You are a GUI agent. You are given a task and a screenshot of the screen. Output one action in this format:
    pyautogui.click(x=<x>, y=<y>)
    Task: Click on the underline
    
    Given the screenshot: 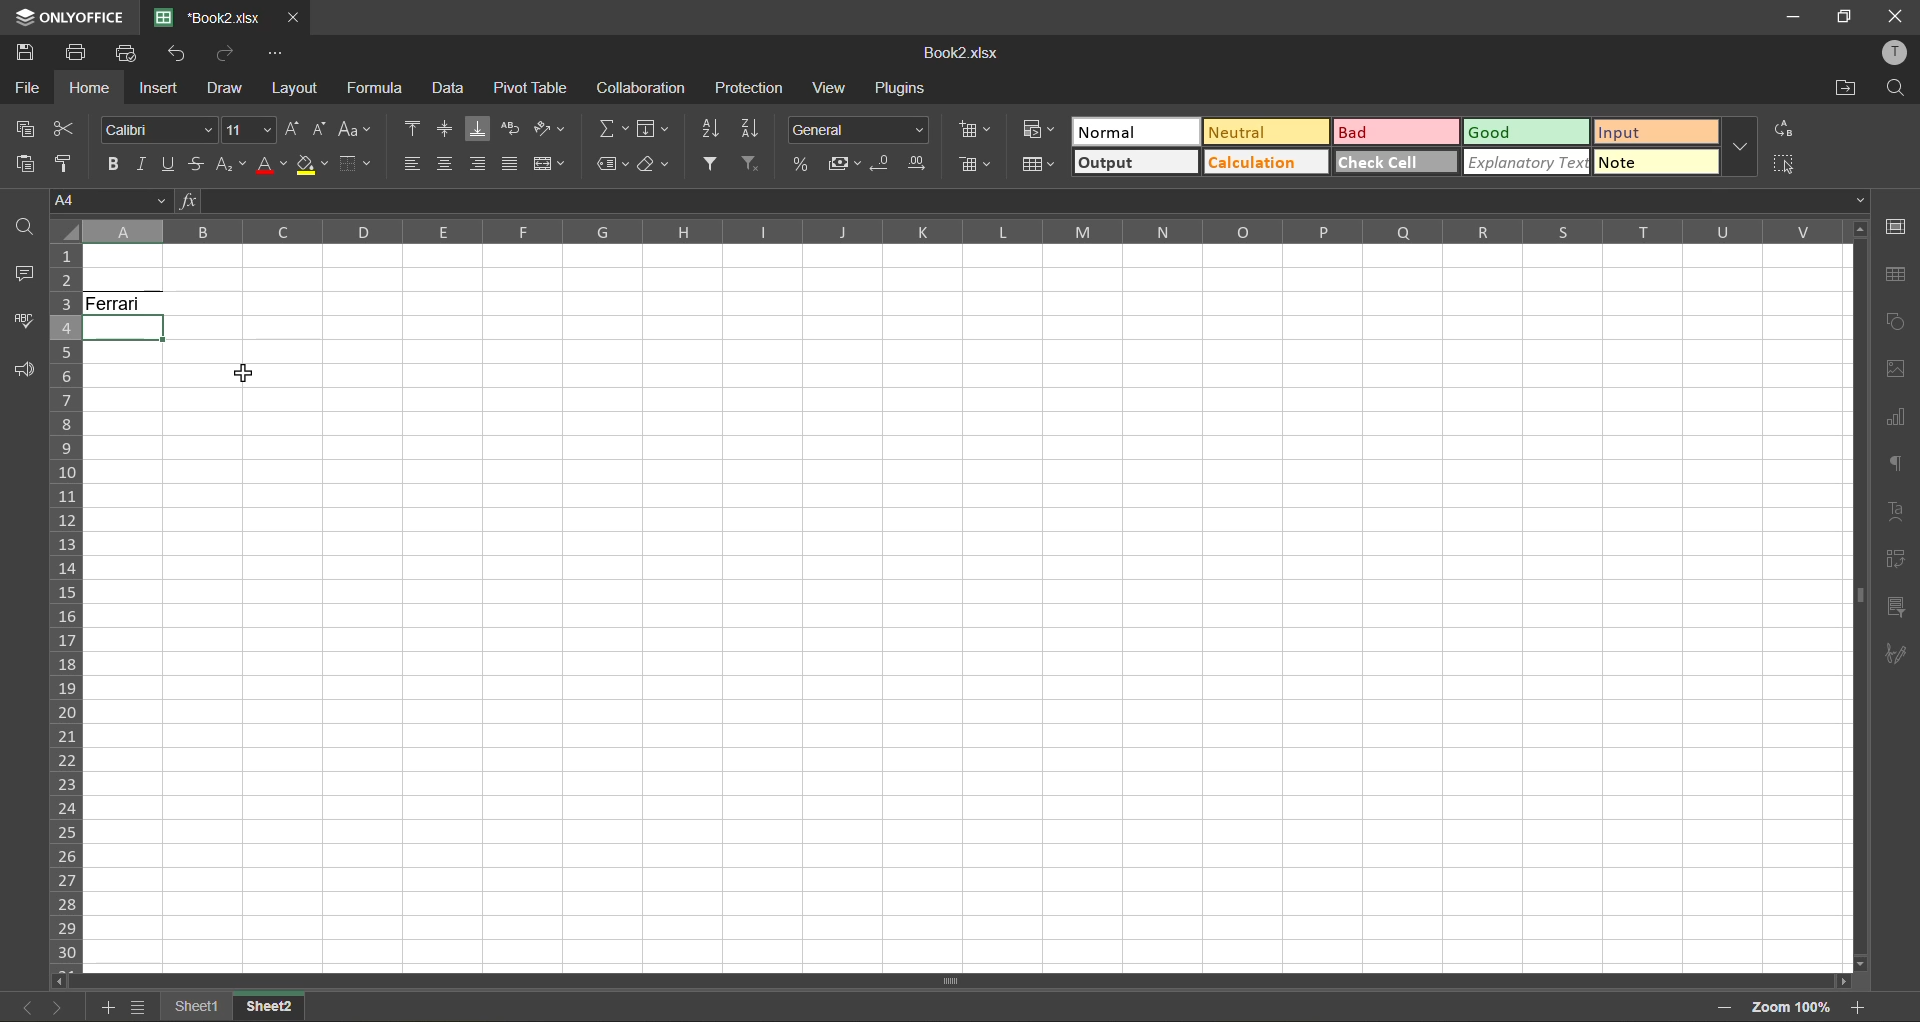 What is the action you would take?
    pyautogui.click(x=170, y=165)
    